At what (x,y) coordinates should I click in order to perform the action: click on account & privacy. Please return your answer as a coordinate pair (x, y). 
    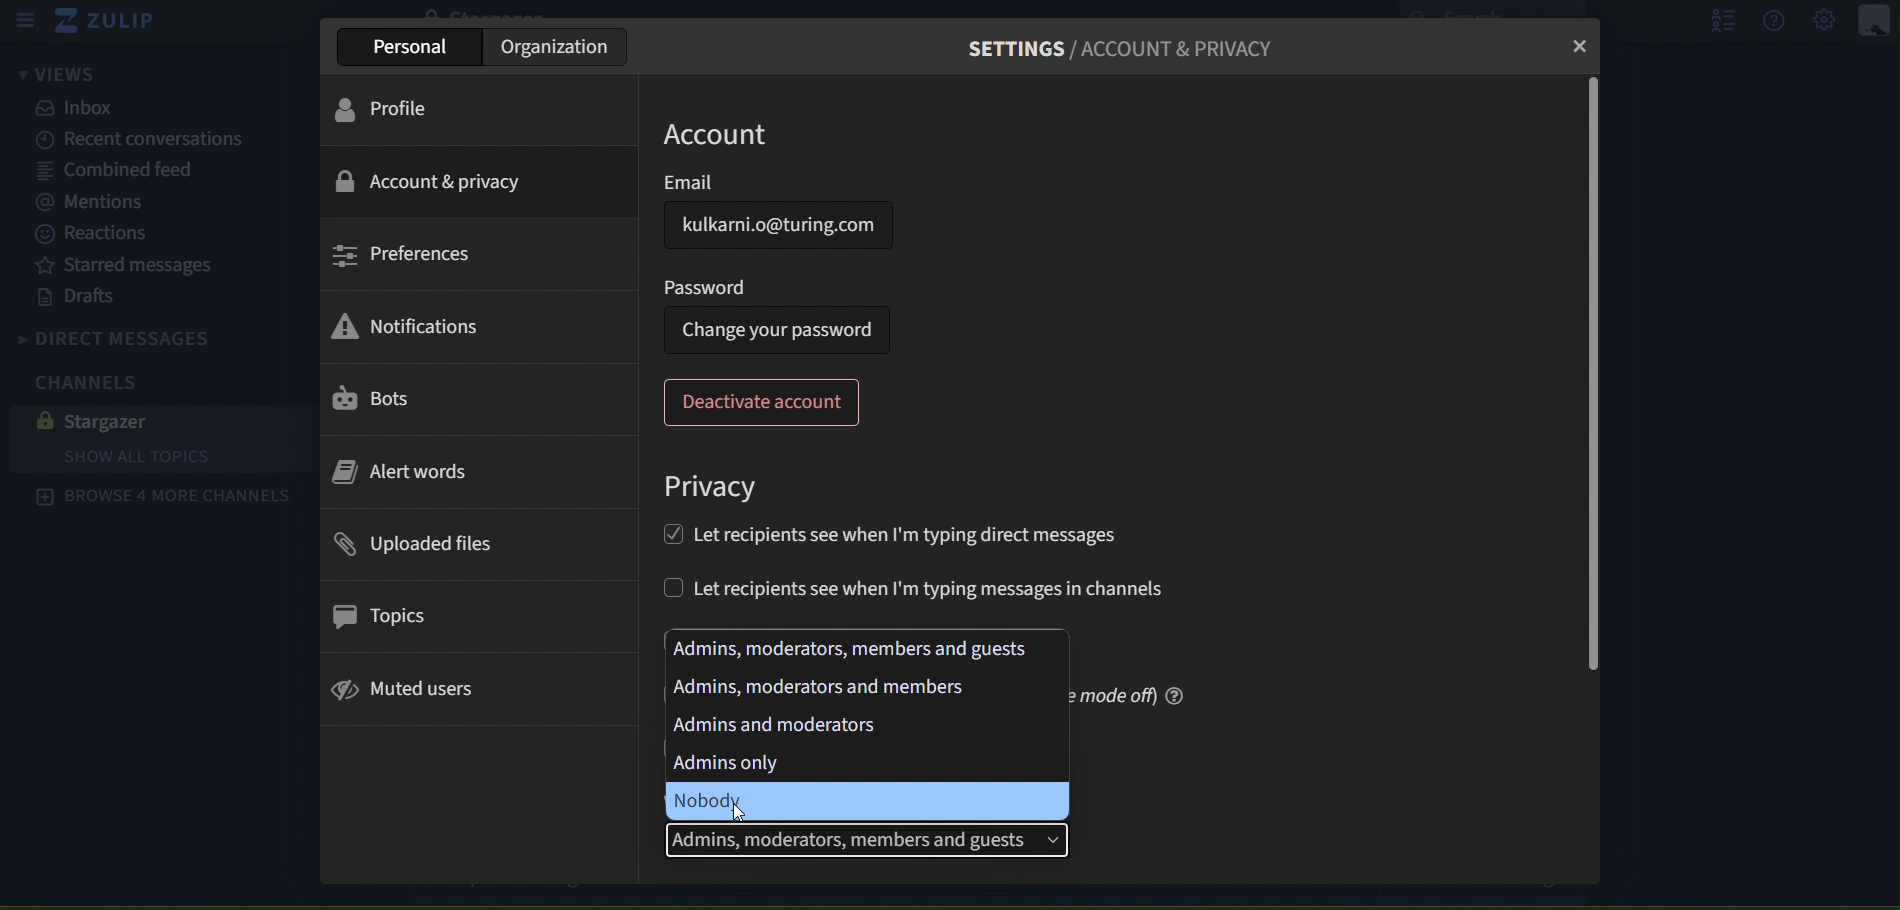
    Looking at the image, I should click on (431, 183).